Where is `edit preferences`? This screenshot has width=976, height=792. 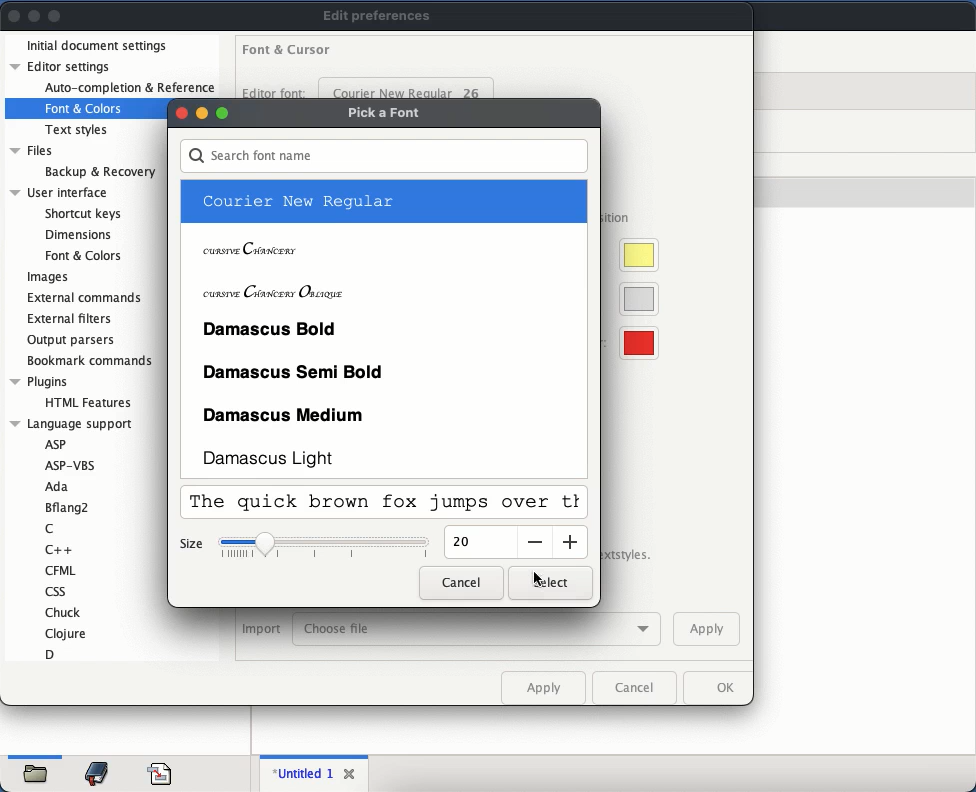
edit preferences is located at coordinates (378, 16).